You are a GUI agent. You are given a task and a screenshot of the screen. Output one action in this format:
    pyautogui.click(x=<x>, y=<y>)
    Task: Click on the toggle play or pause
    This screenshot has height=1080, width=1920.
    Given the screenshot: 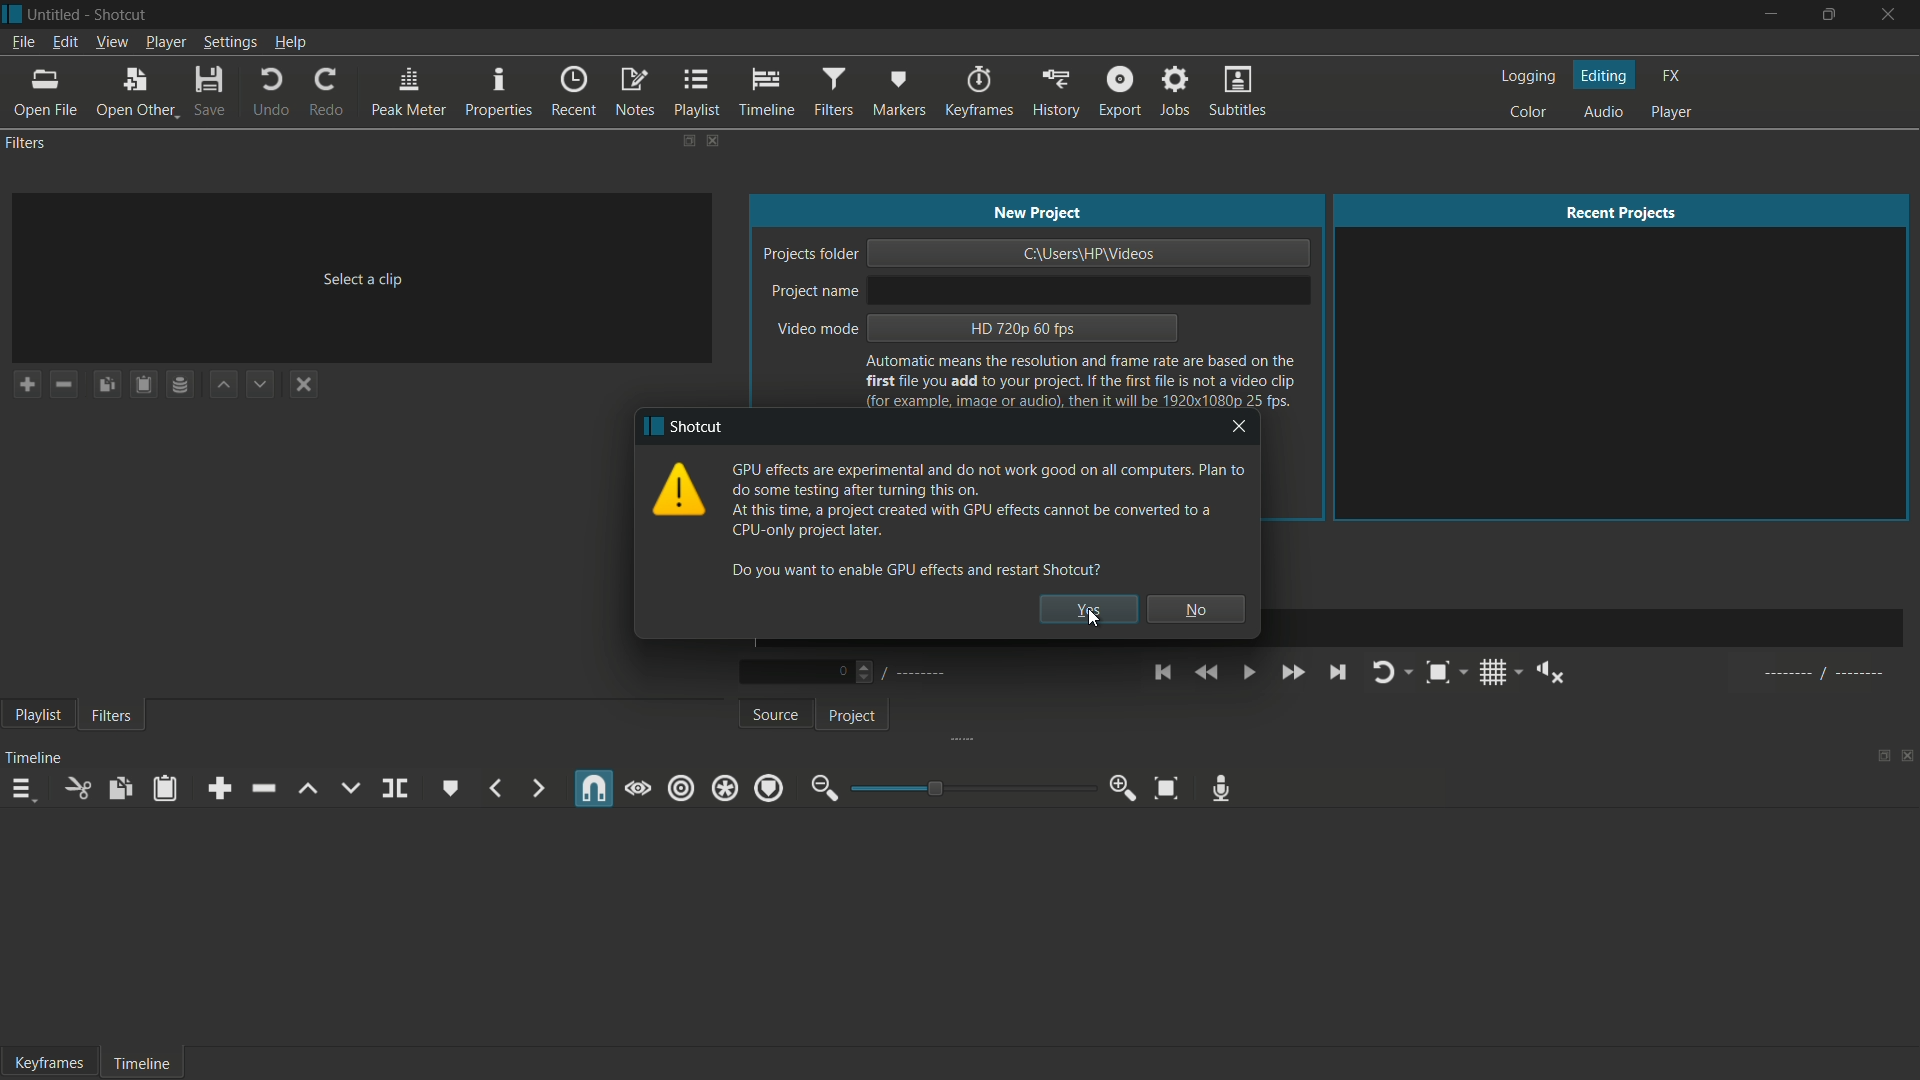 What is the action you would take?
    pyautogui.click(x=1249, y=673)
    